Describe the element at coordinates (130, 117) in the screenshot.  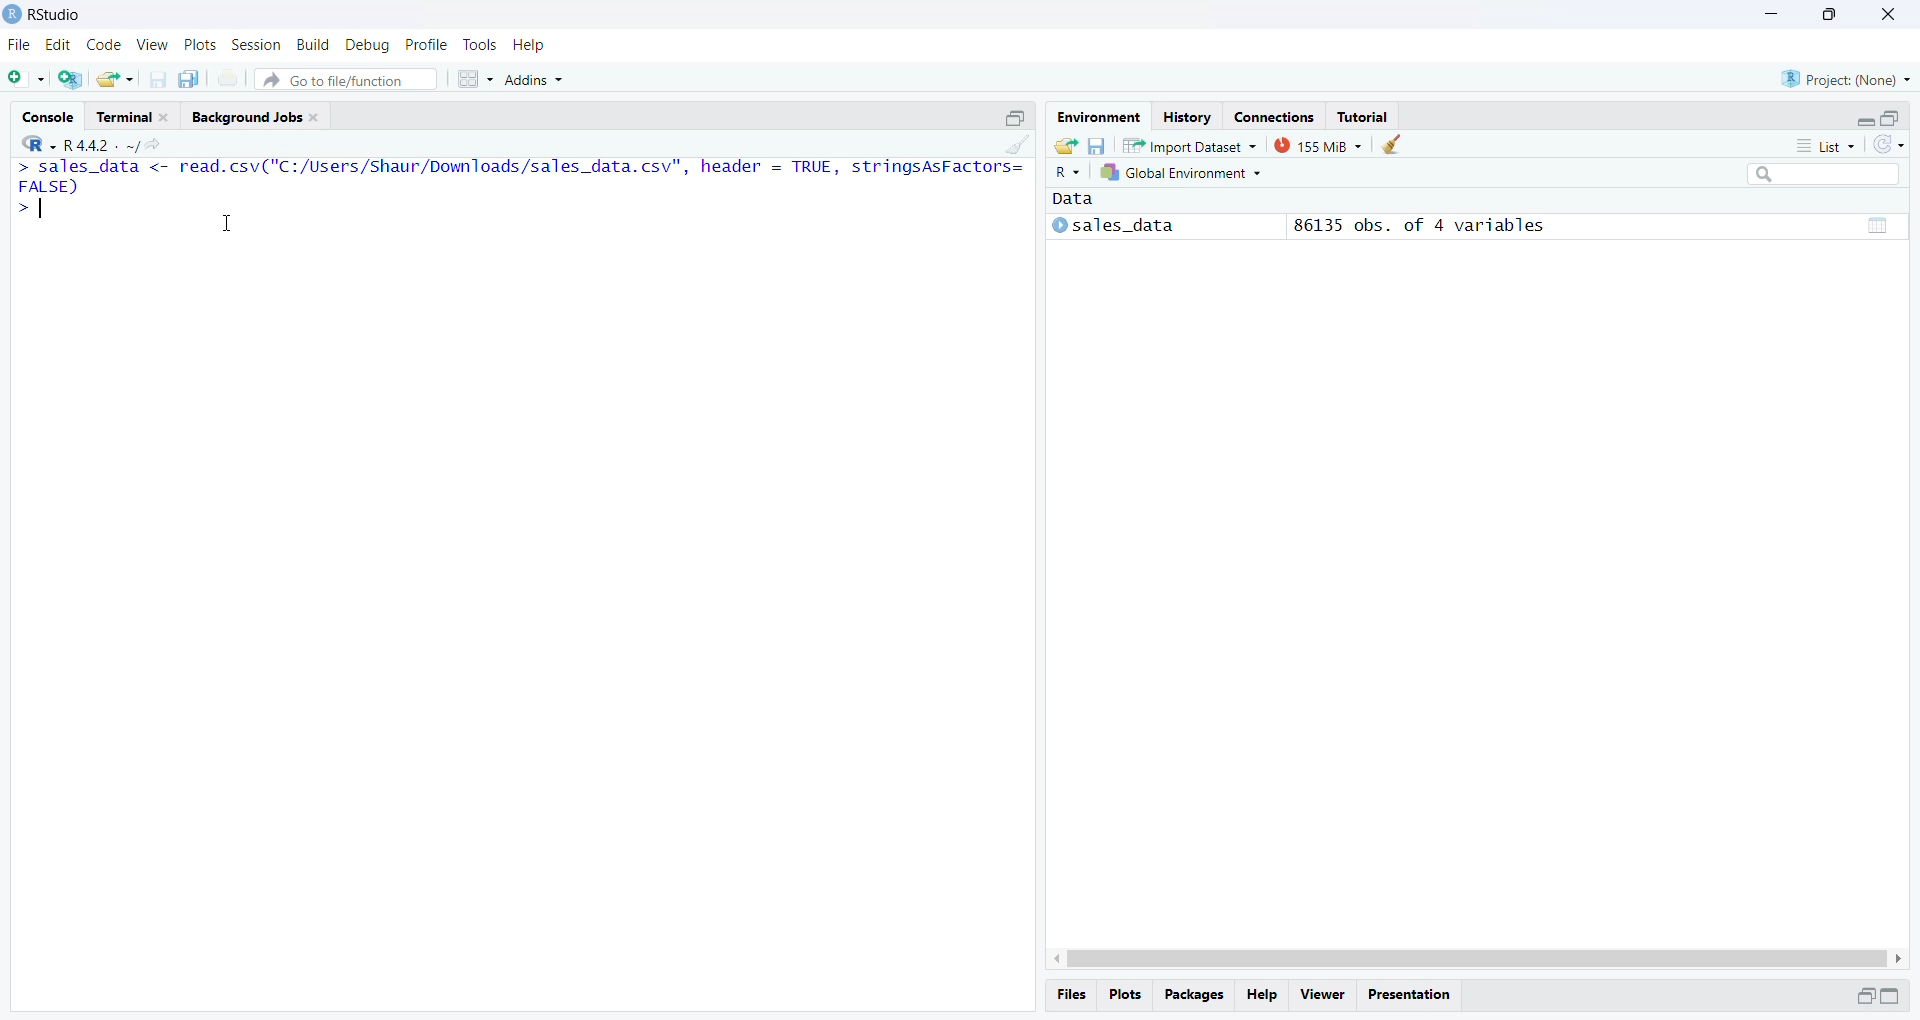
I see `Terminal` at that location.